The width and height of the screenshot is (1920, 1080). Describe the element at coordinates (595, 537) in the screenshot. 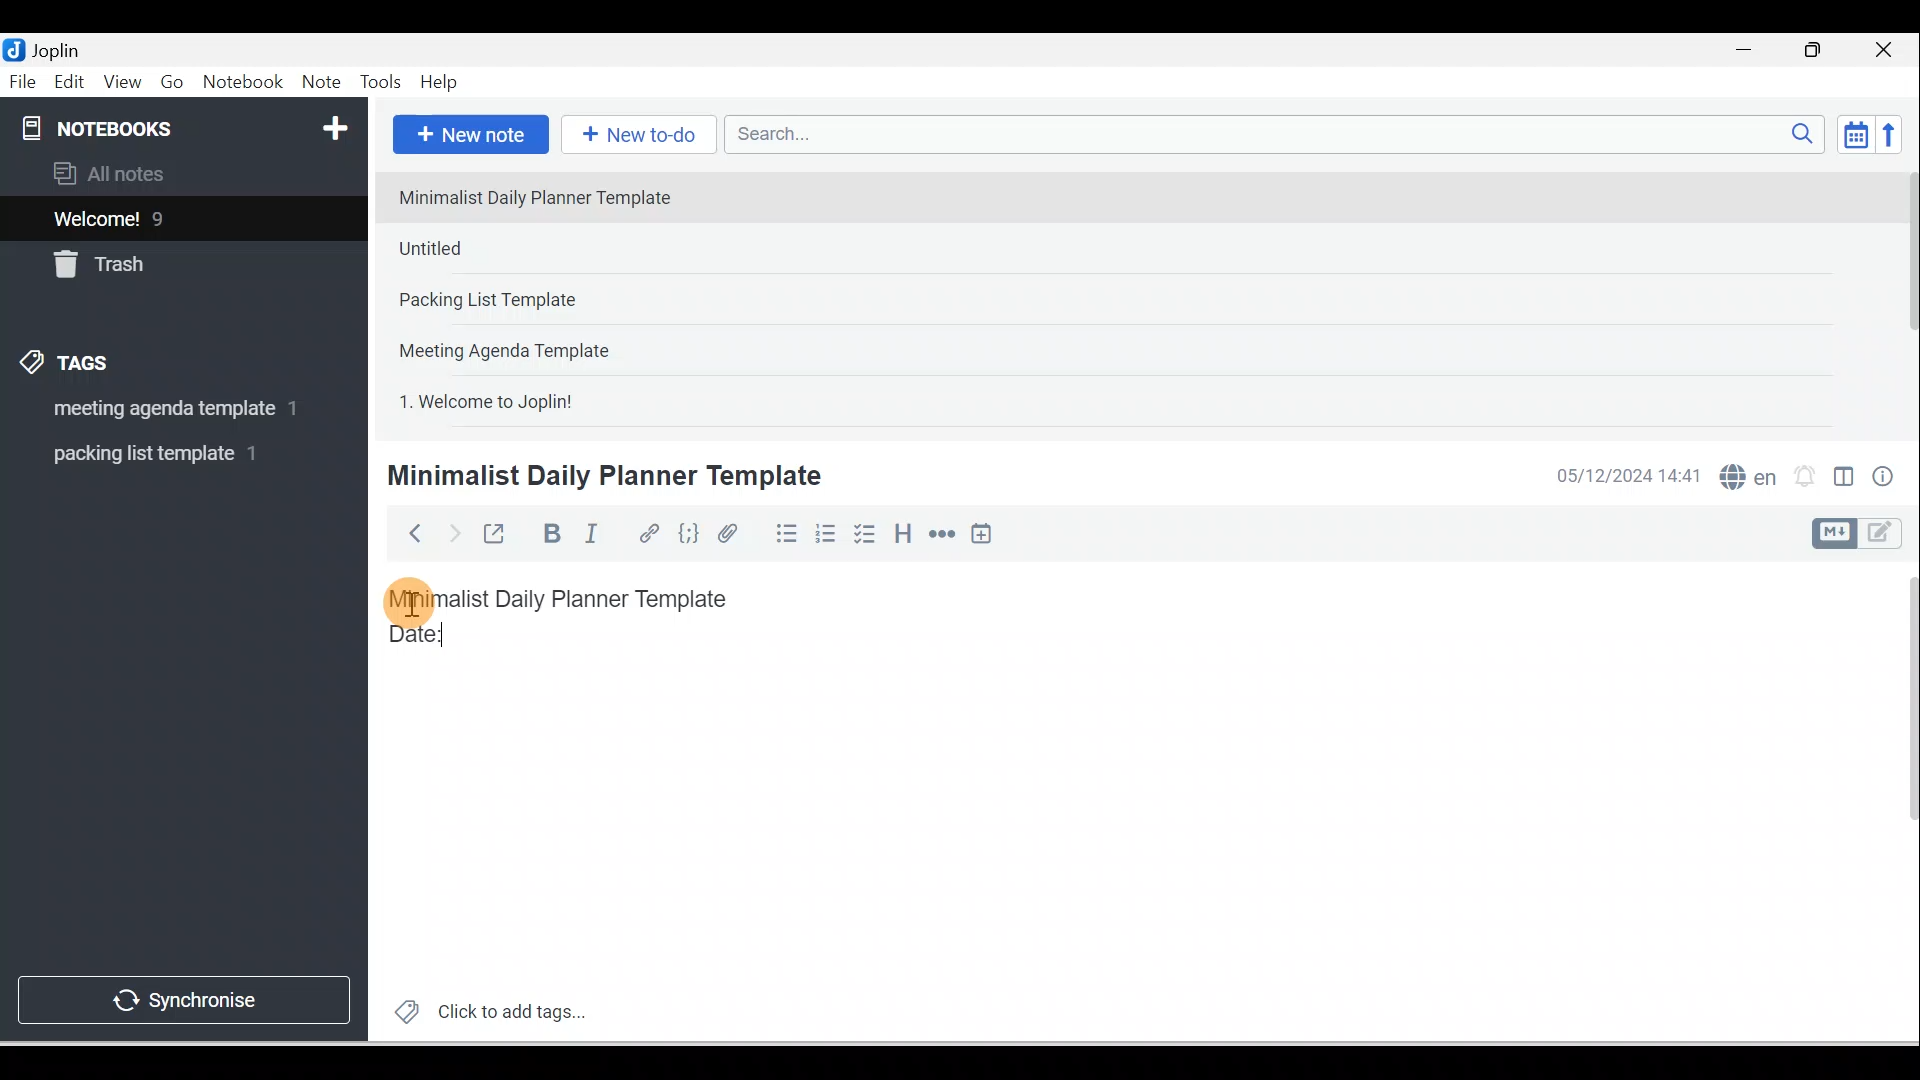

I see `Italic` at that location.